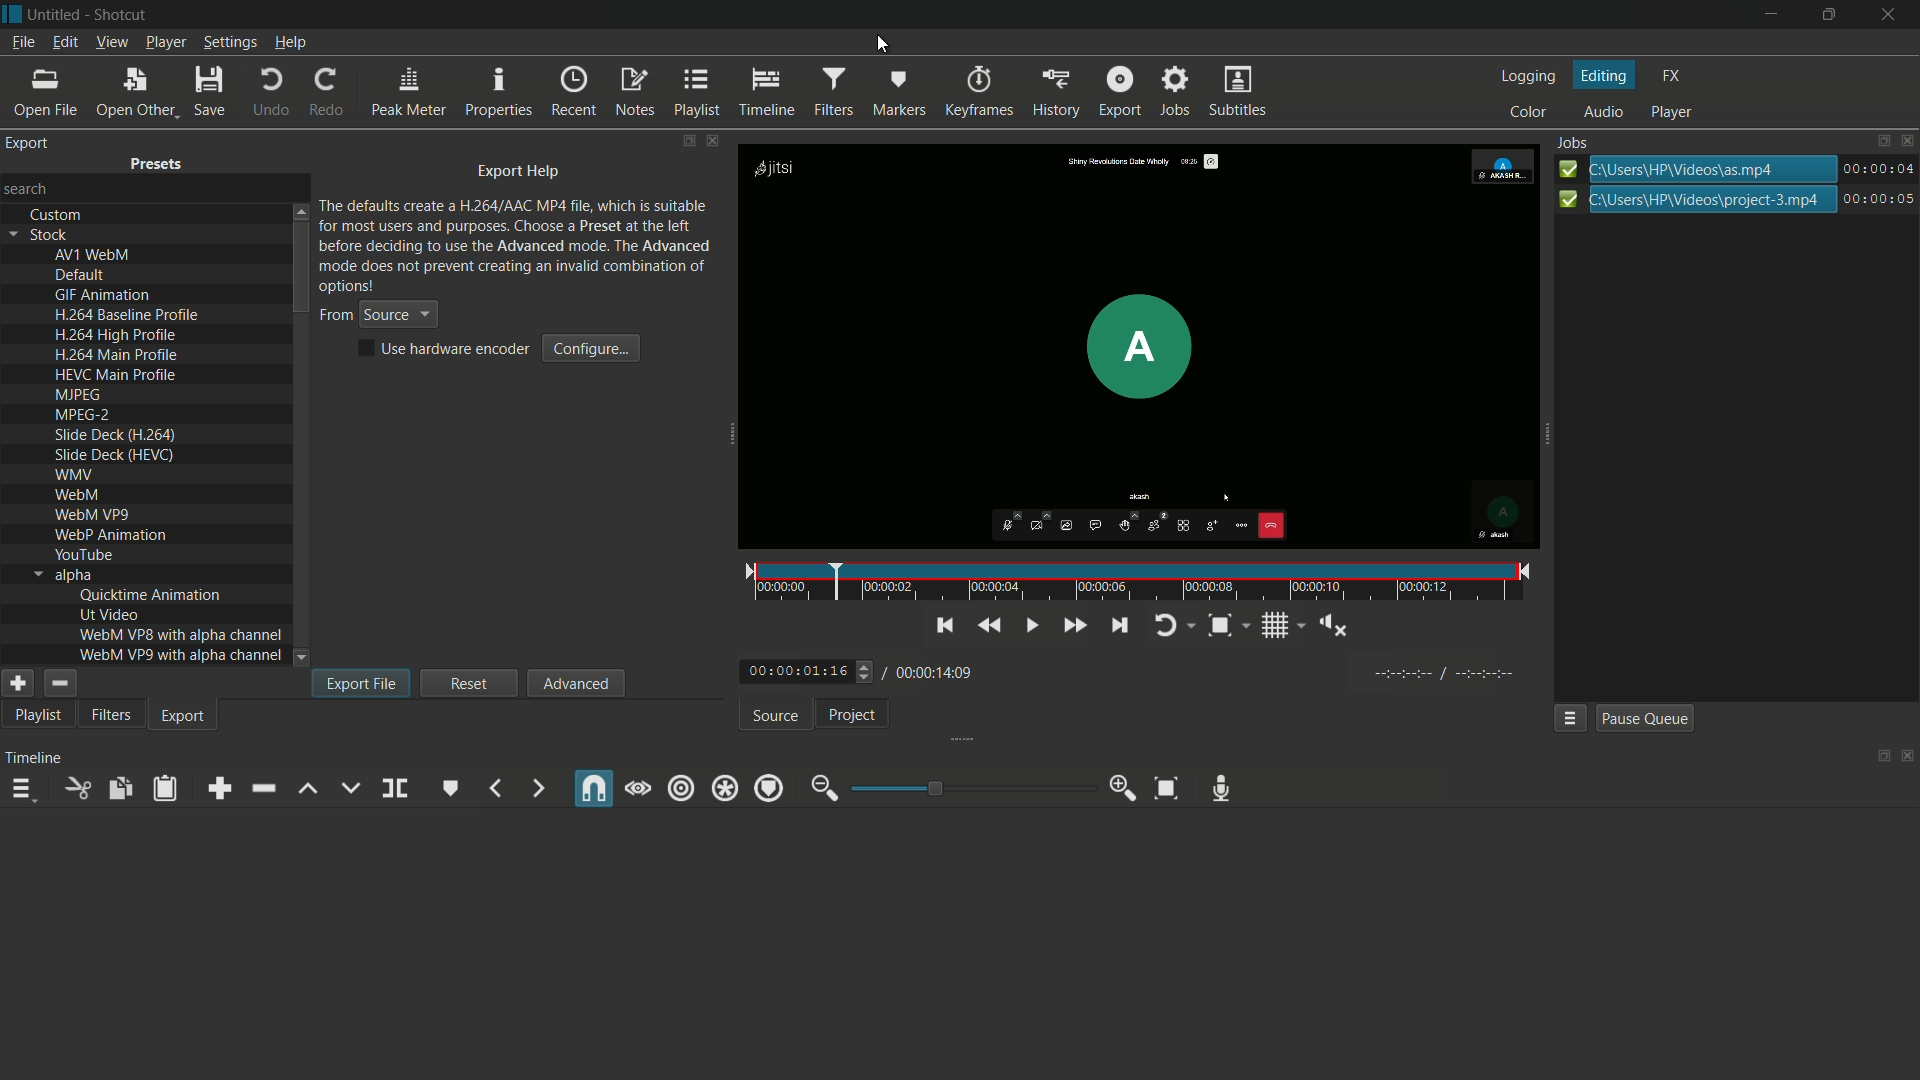  What do you see at coordinates (1570, 718) in the screenshot?
I see `more options` at bounding box center [1570, 718].